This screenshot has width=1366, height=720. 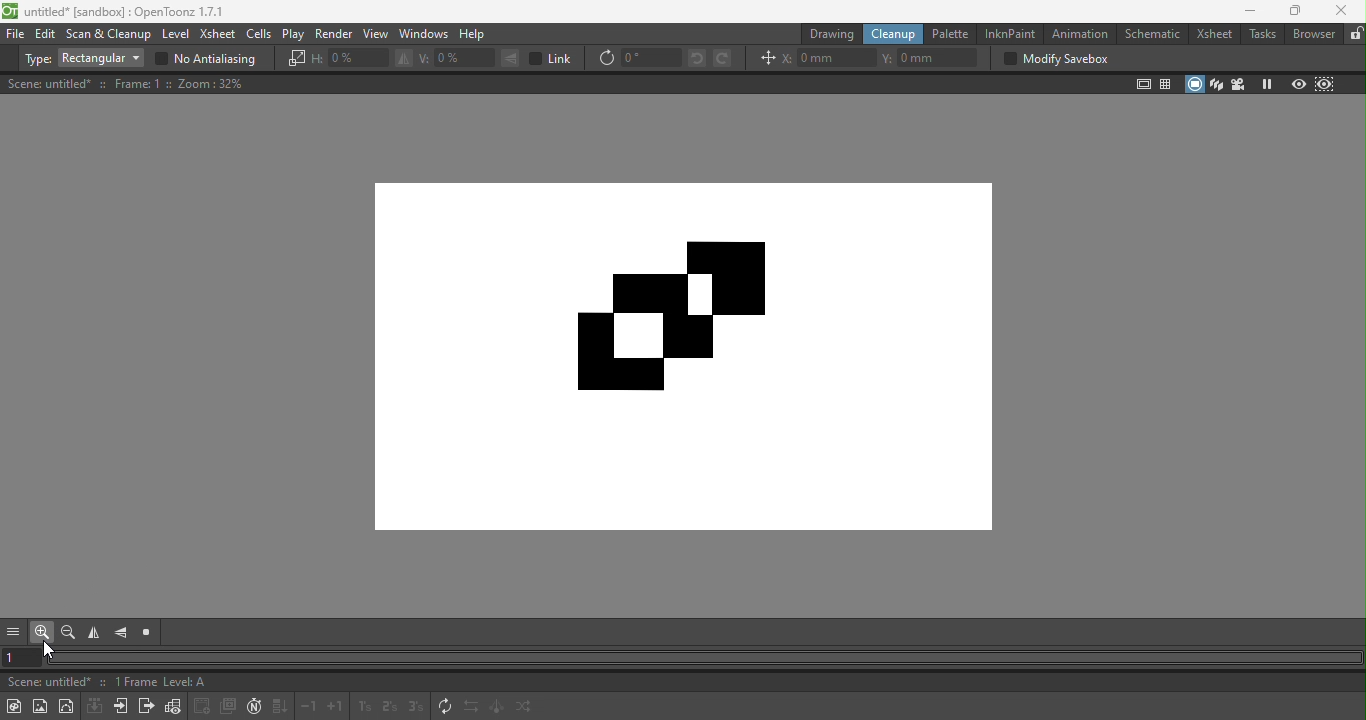 I want to click on Decrease step, so click(x=310, y=708).